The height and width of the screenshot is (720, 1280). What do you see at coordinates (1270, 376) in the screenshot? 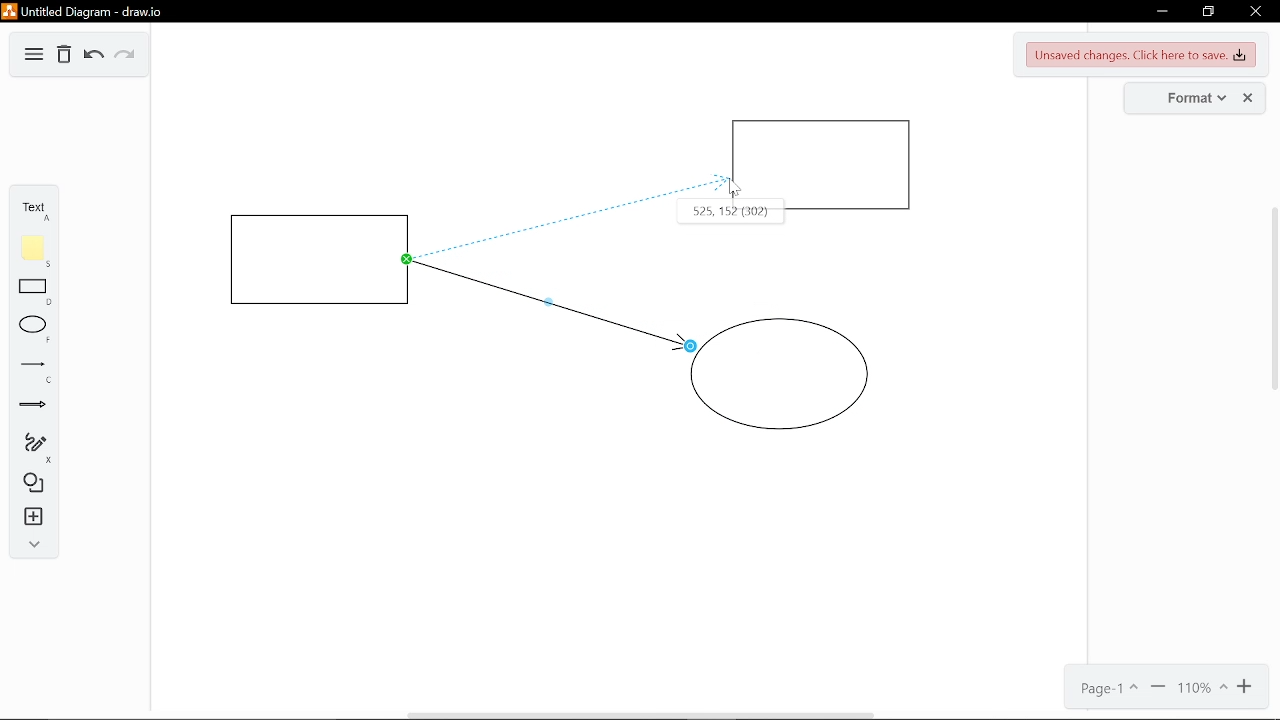
I see `Scroll Bar` at bounding box center [1270, 376].